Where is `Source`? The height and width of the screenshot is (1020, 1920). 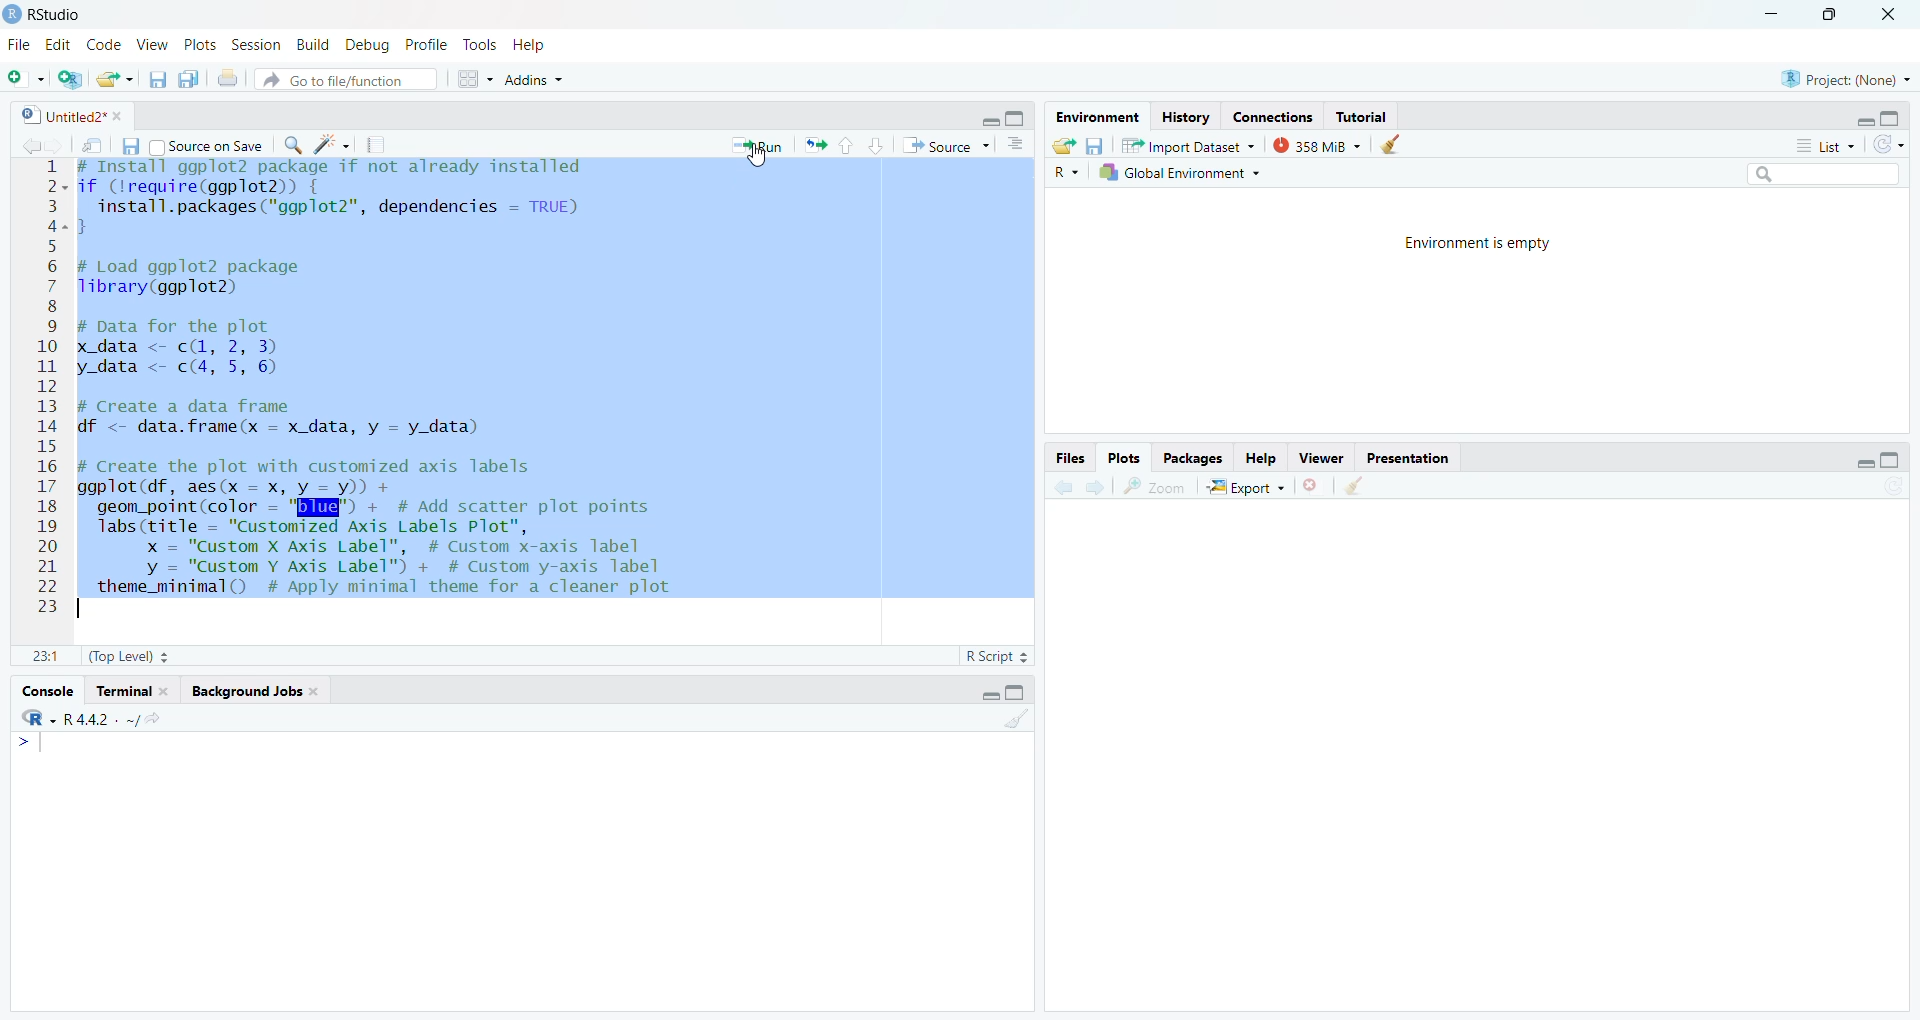 Source is located at coordinates (940, 146).